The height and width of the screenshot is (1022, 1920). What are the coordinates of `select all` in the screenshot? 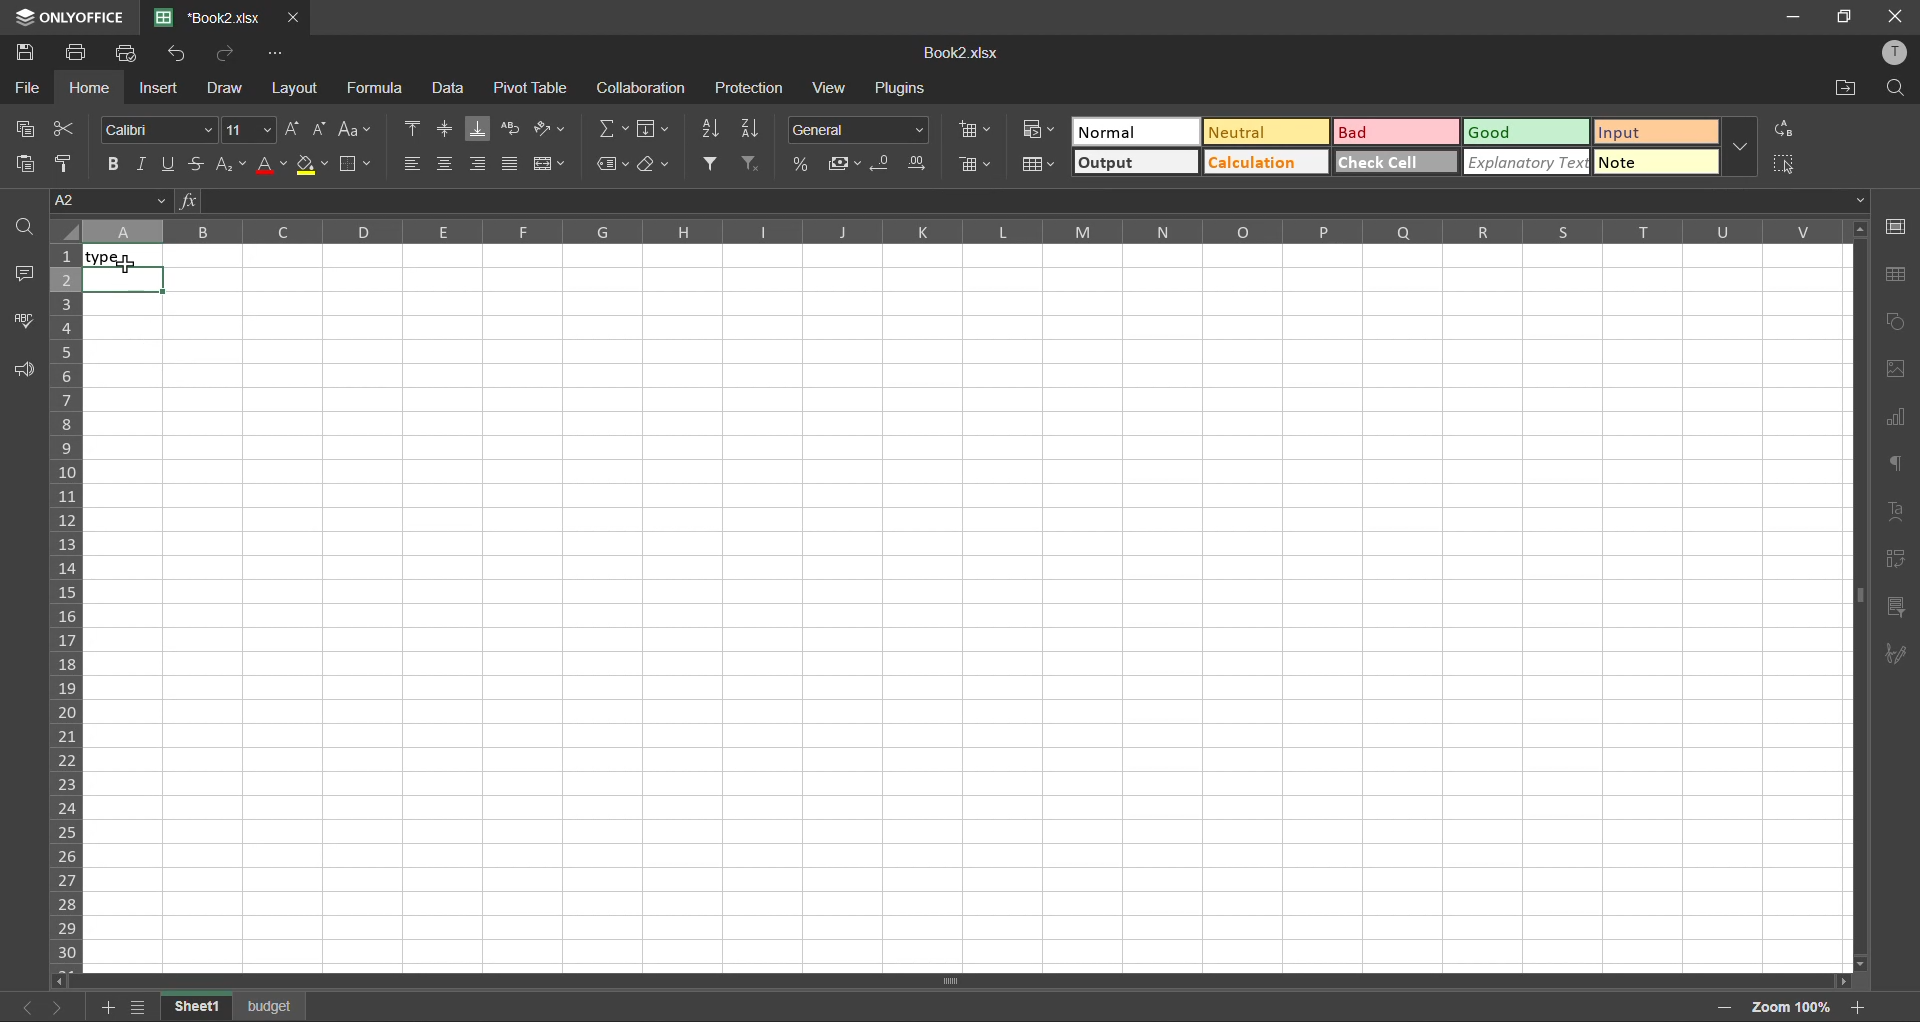 It's located at (1787, 164).